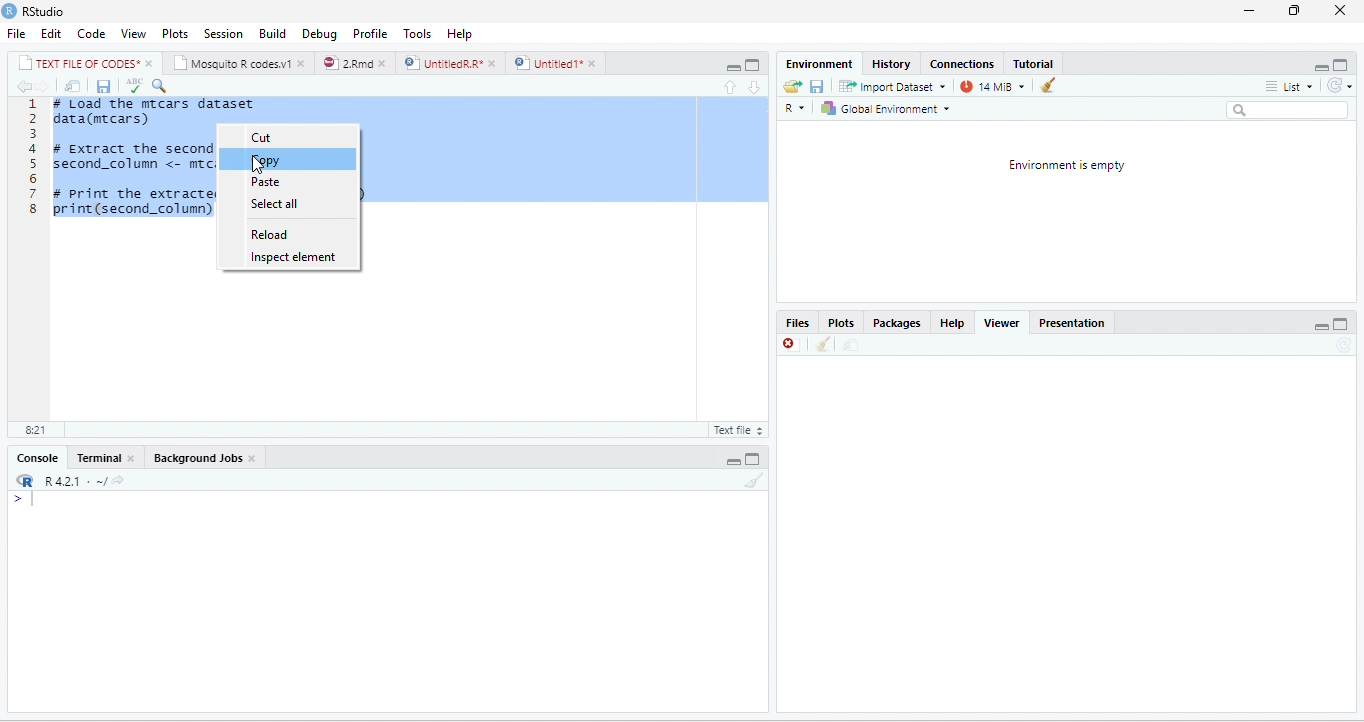  I want to click on Plots, so click(845, 323).